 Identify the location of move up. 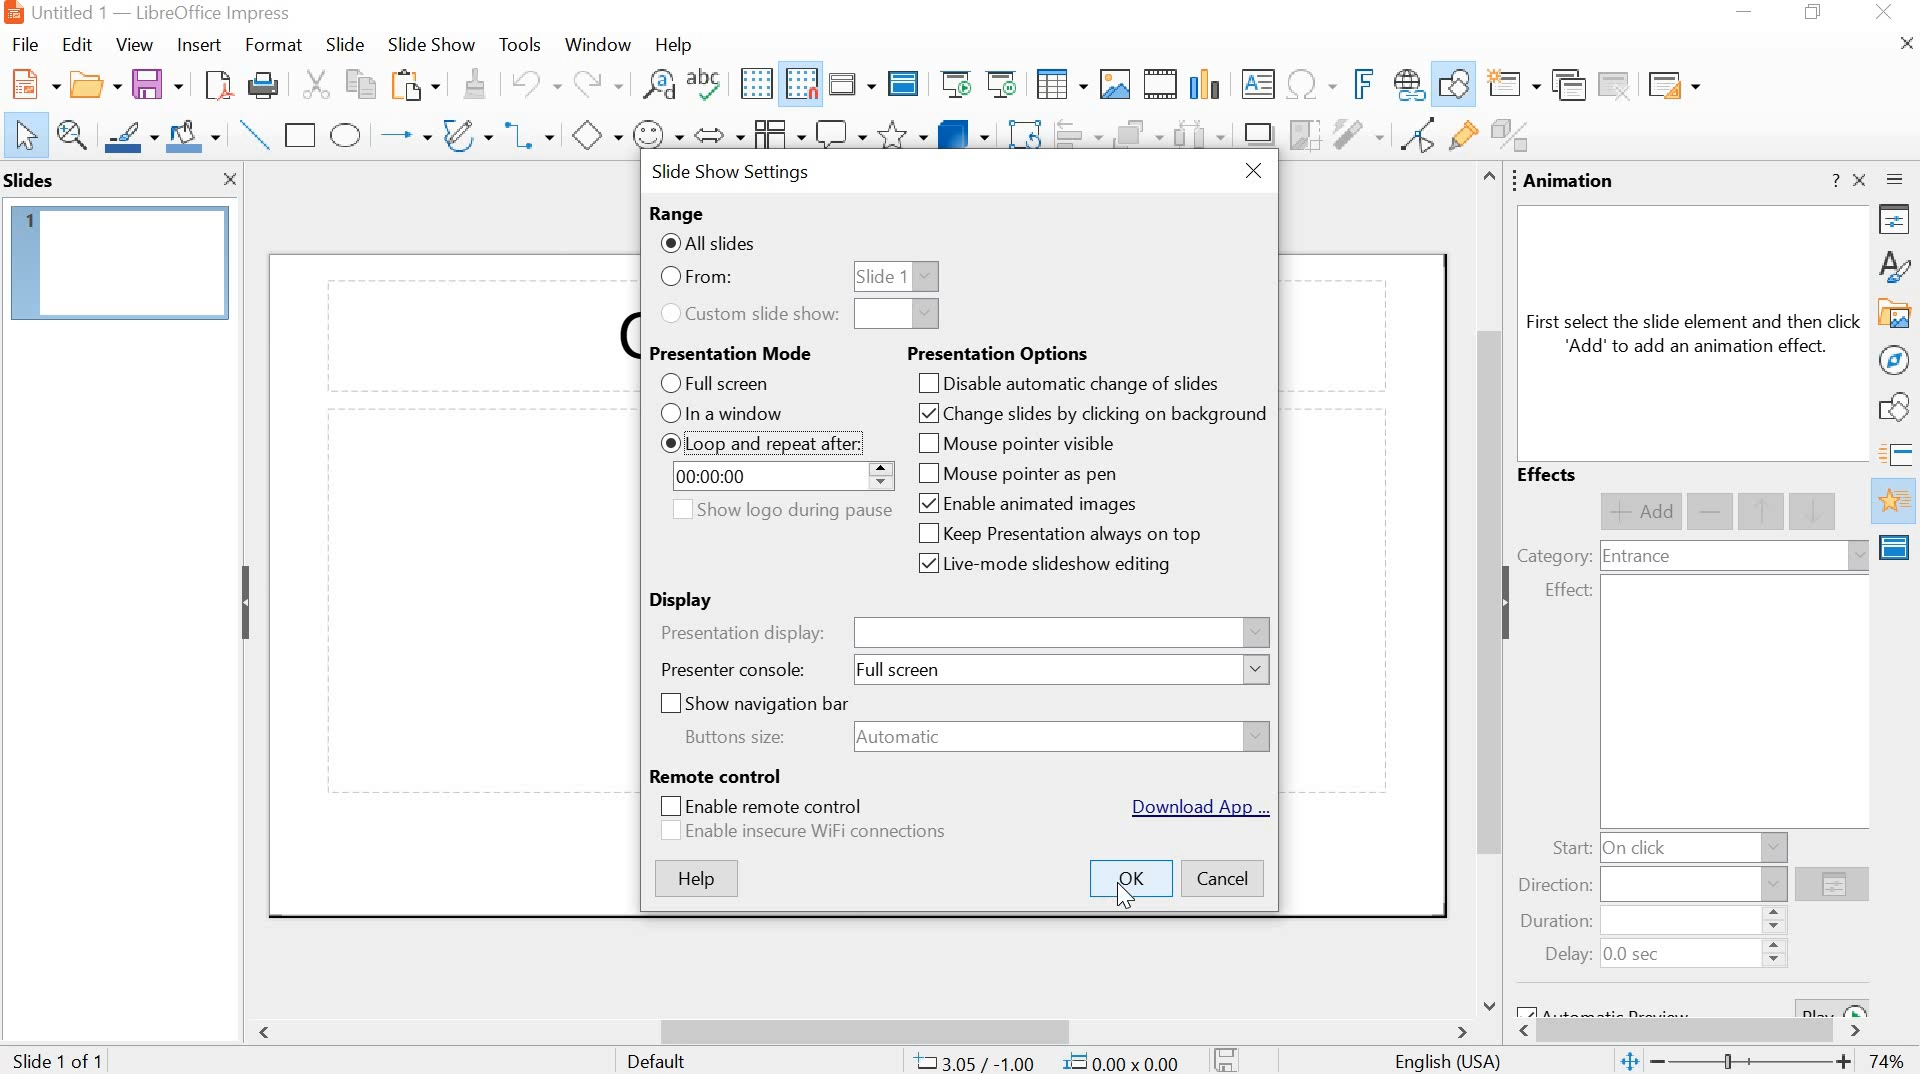
(1763, 512).